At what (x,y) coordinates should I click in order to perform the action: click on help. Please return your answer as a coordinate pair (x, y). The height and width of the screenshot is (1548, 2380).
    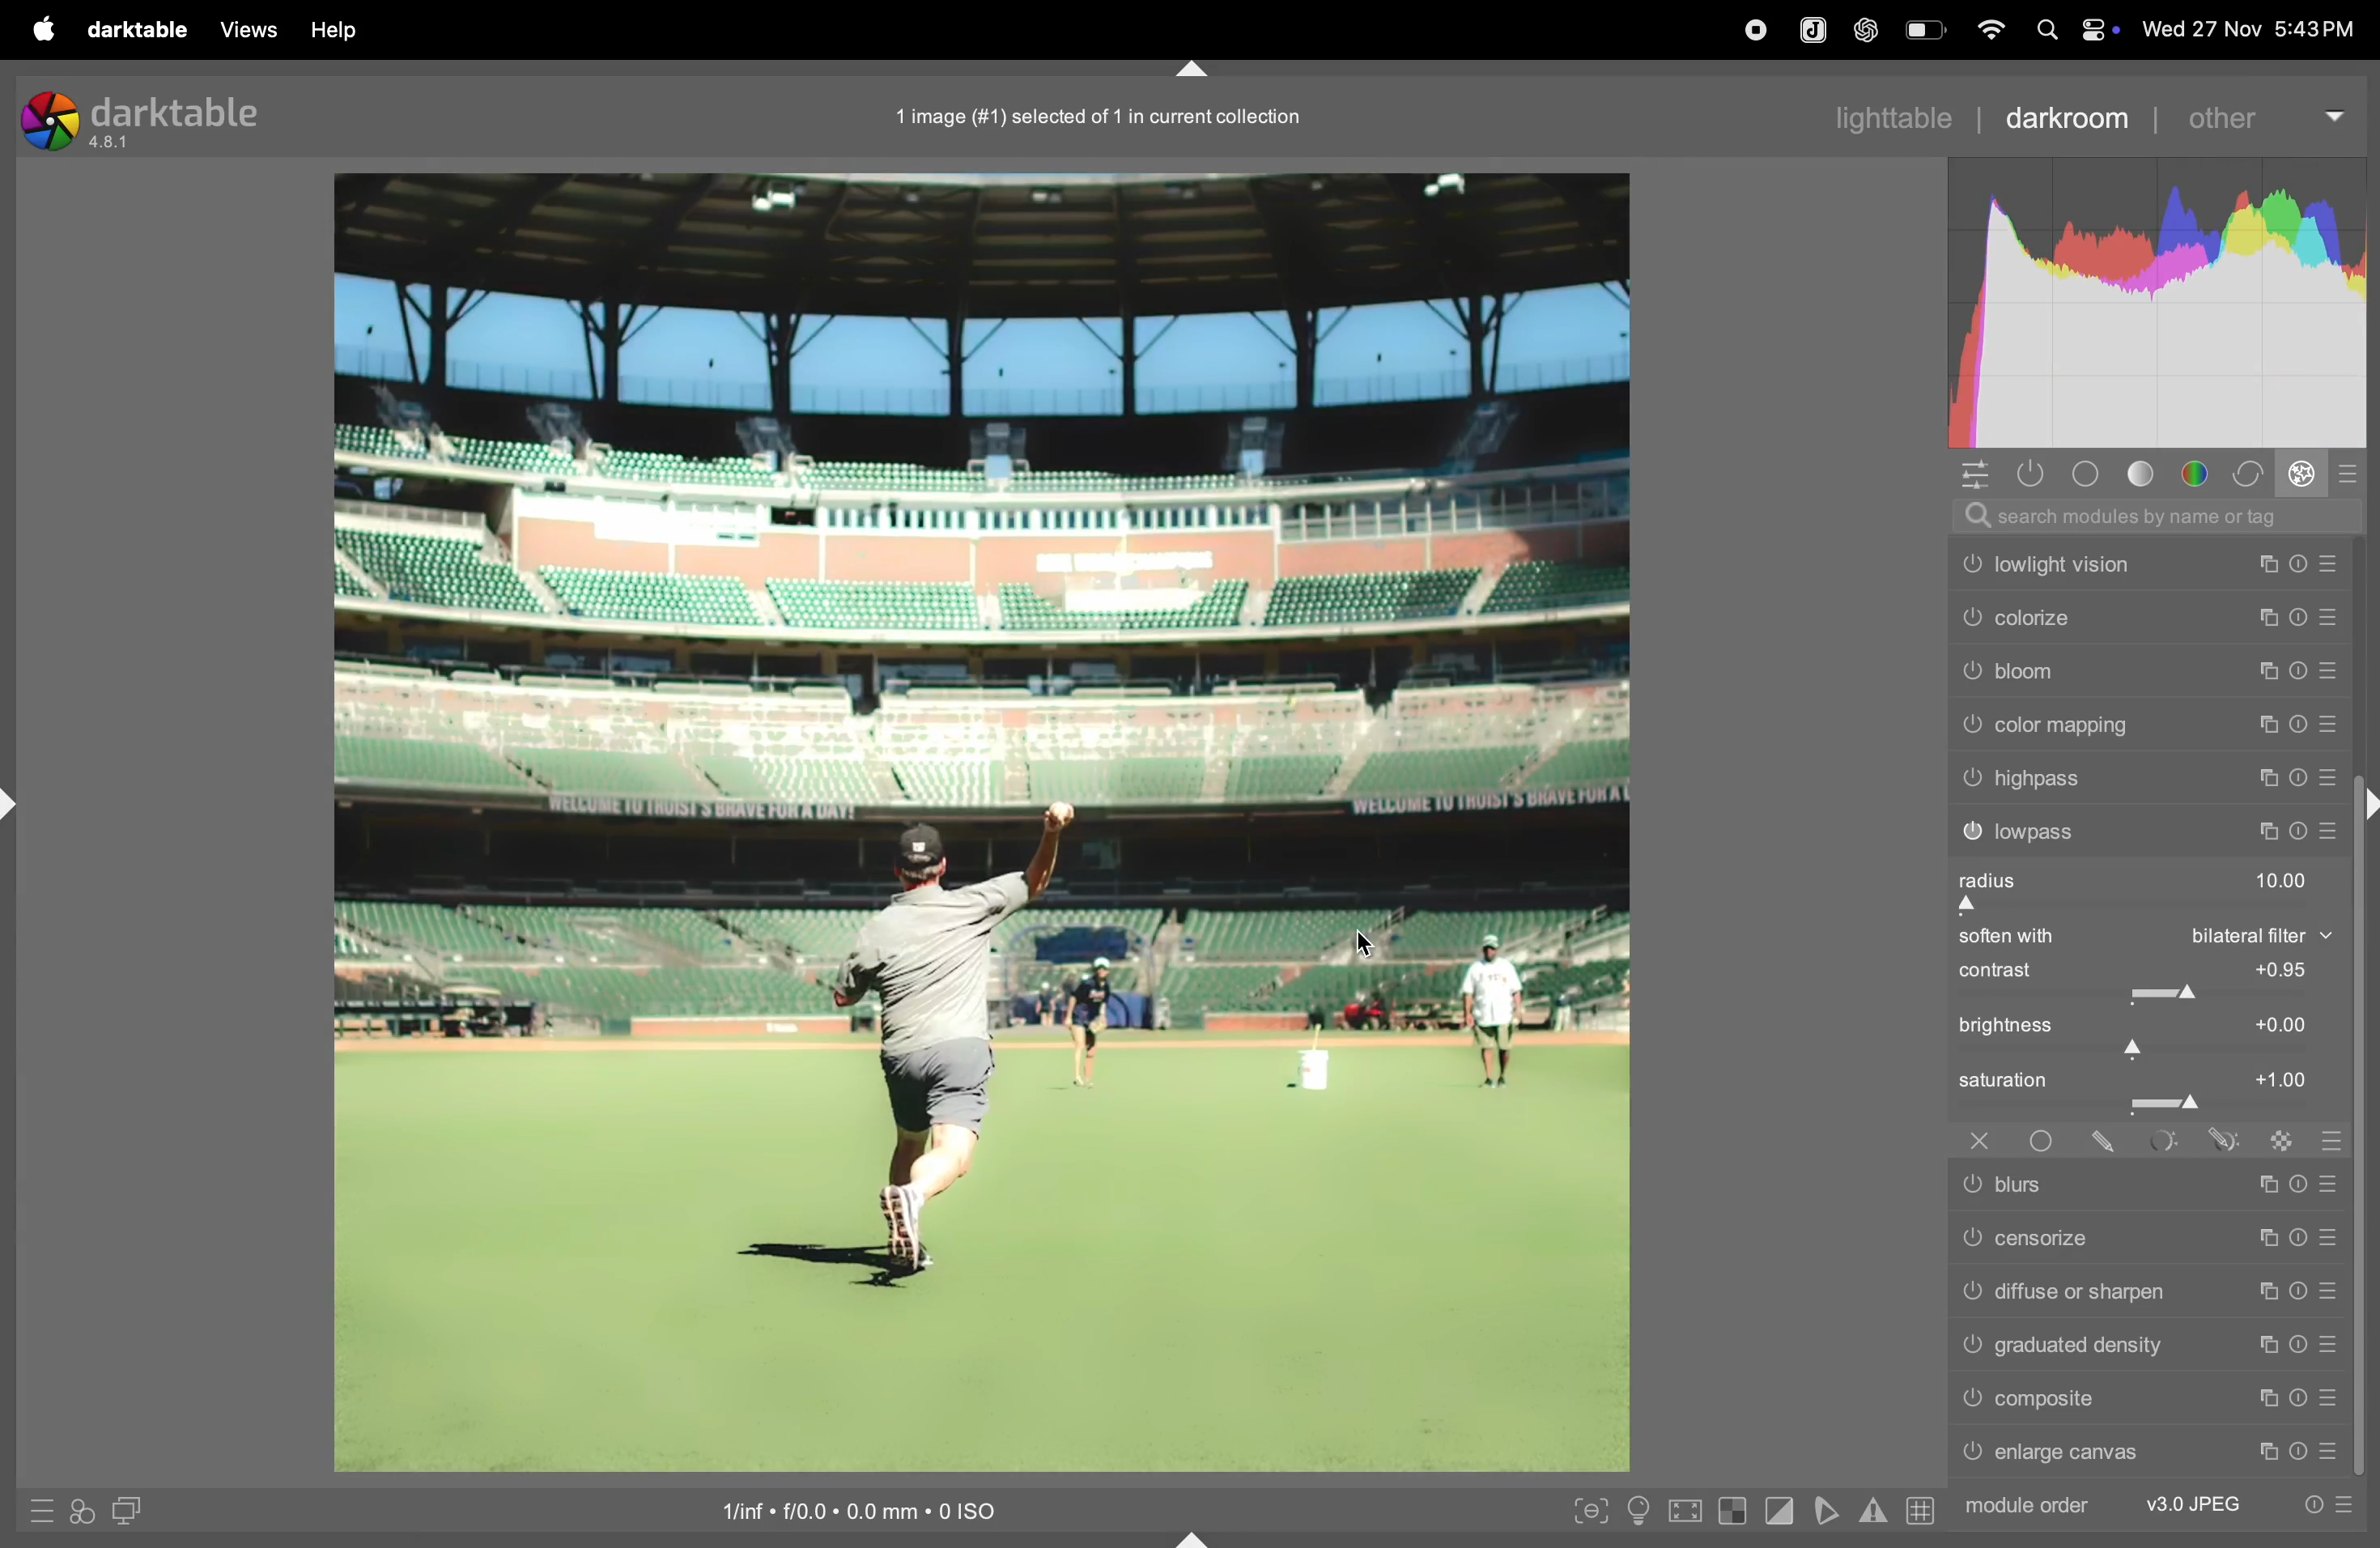
    Looking at the image, I should click on (332, 31).